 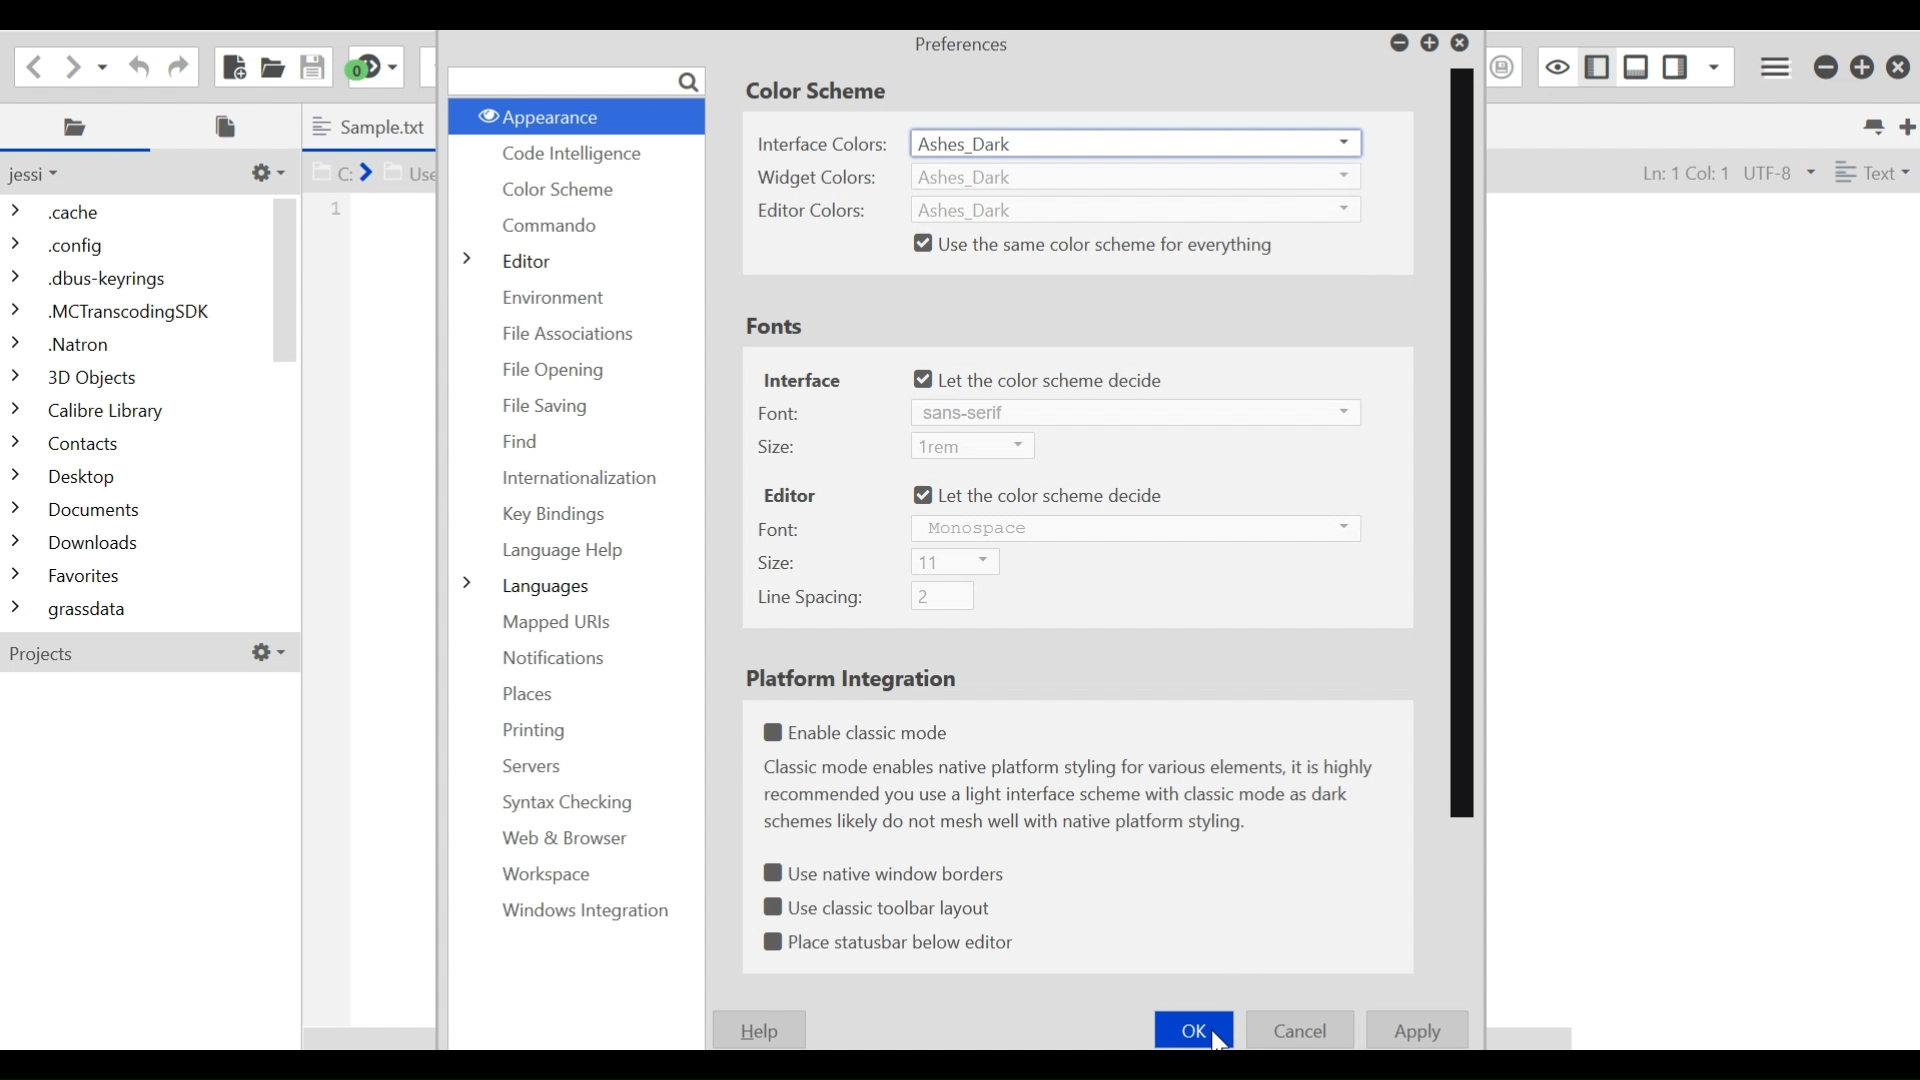 What do you see at coordinates (803, 378) in the screenshot?
I see `Interface` at bounding box center [803, 378].